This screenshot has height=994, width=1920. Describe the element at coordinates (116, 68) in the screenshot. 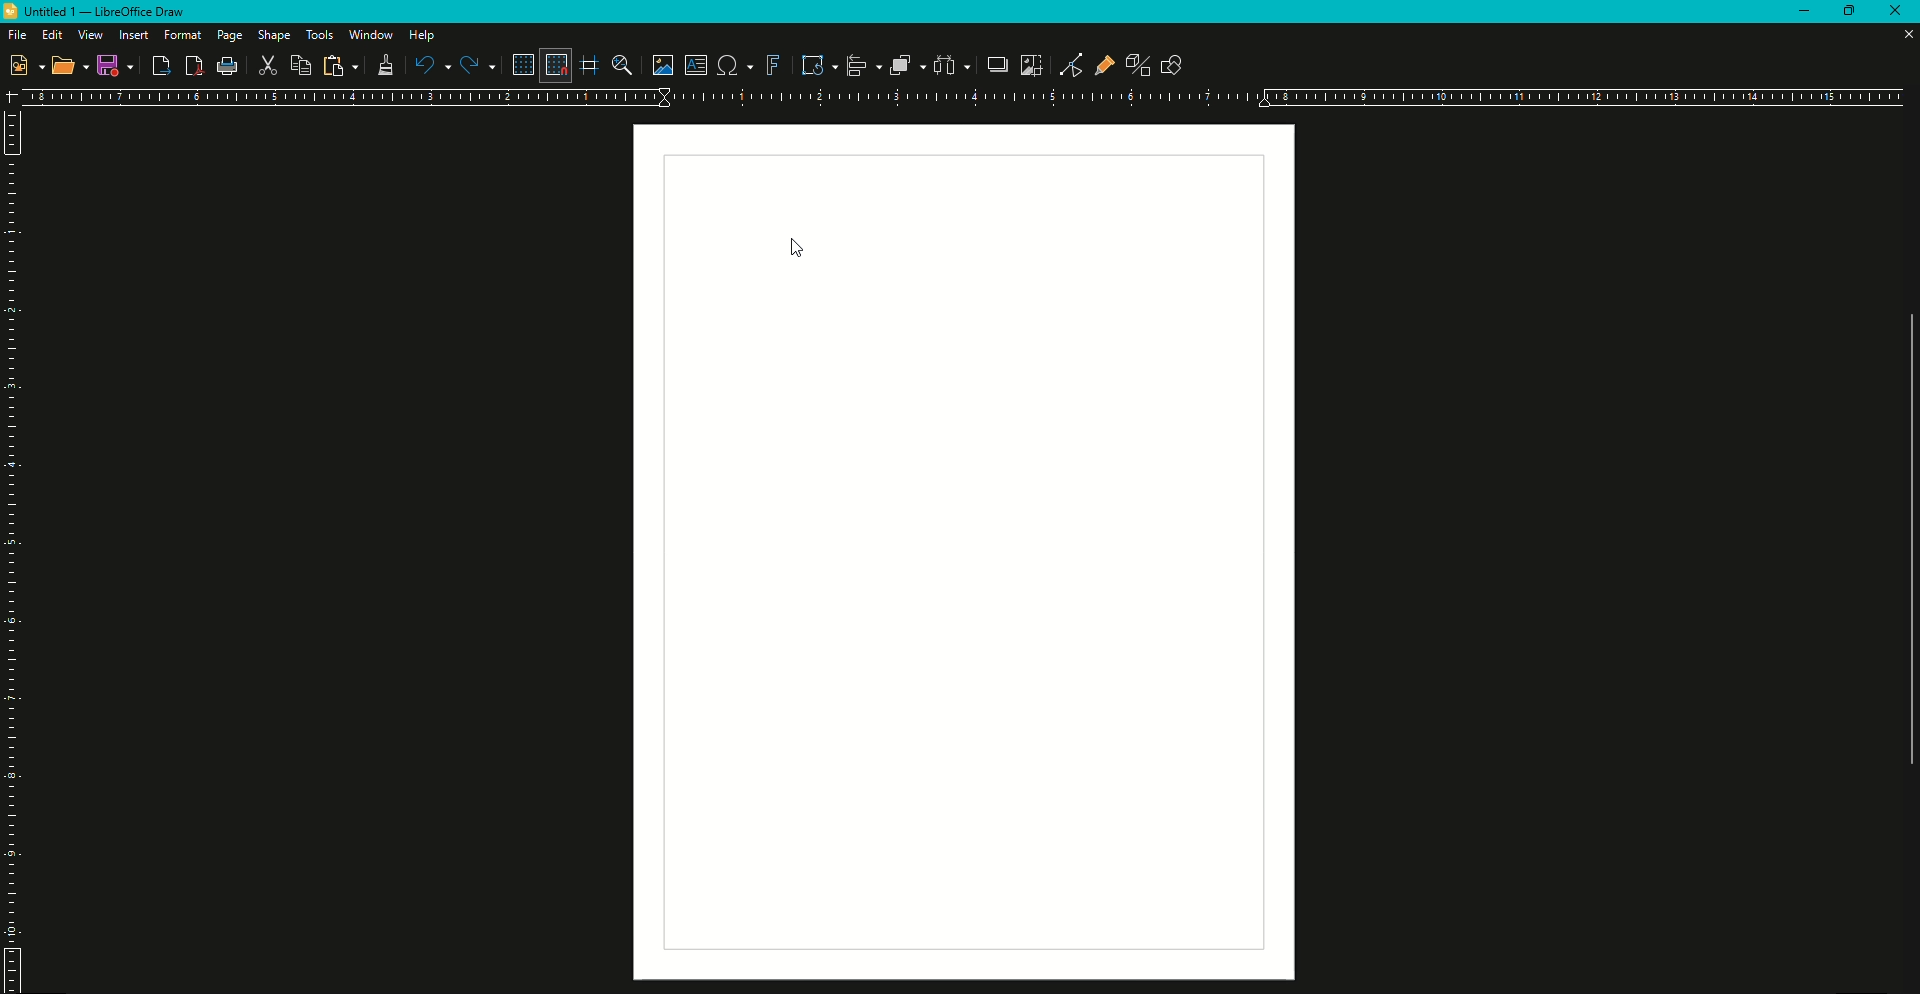

I see `Save` at that location.